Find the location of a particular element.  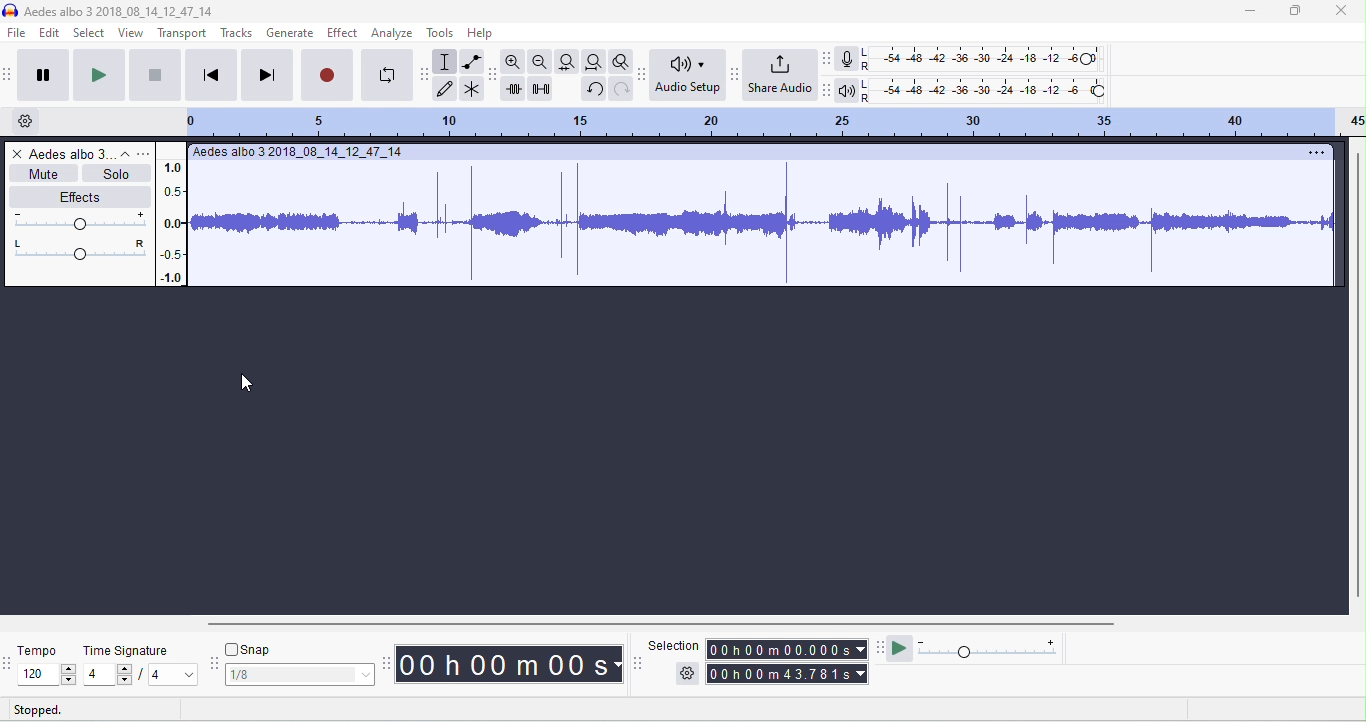

solo is located at coordinates (115, 174).